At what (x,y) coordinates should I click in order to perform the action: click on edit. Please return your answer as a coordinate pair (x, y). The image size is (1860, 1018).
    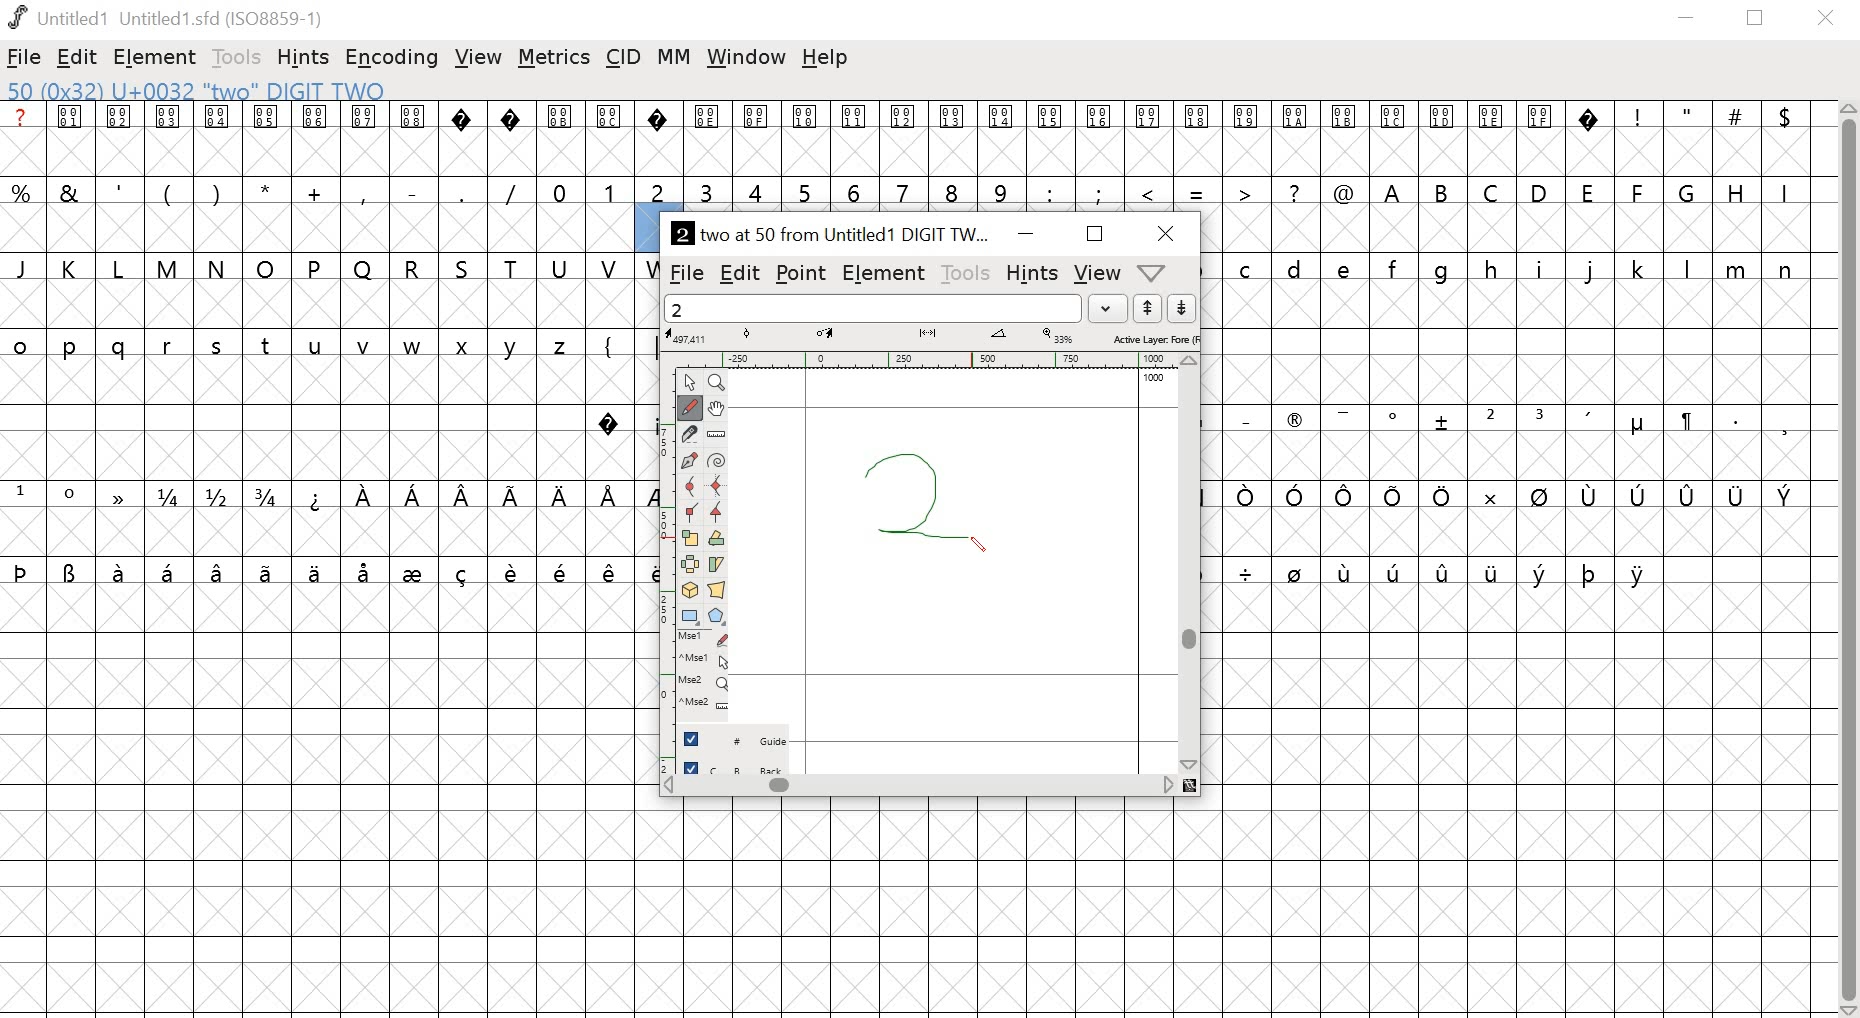
    Looking at the image, I should click on (79, 59).